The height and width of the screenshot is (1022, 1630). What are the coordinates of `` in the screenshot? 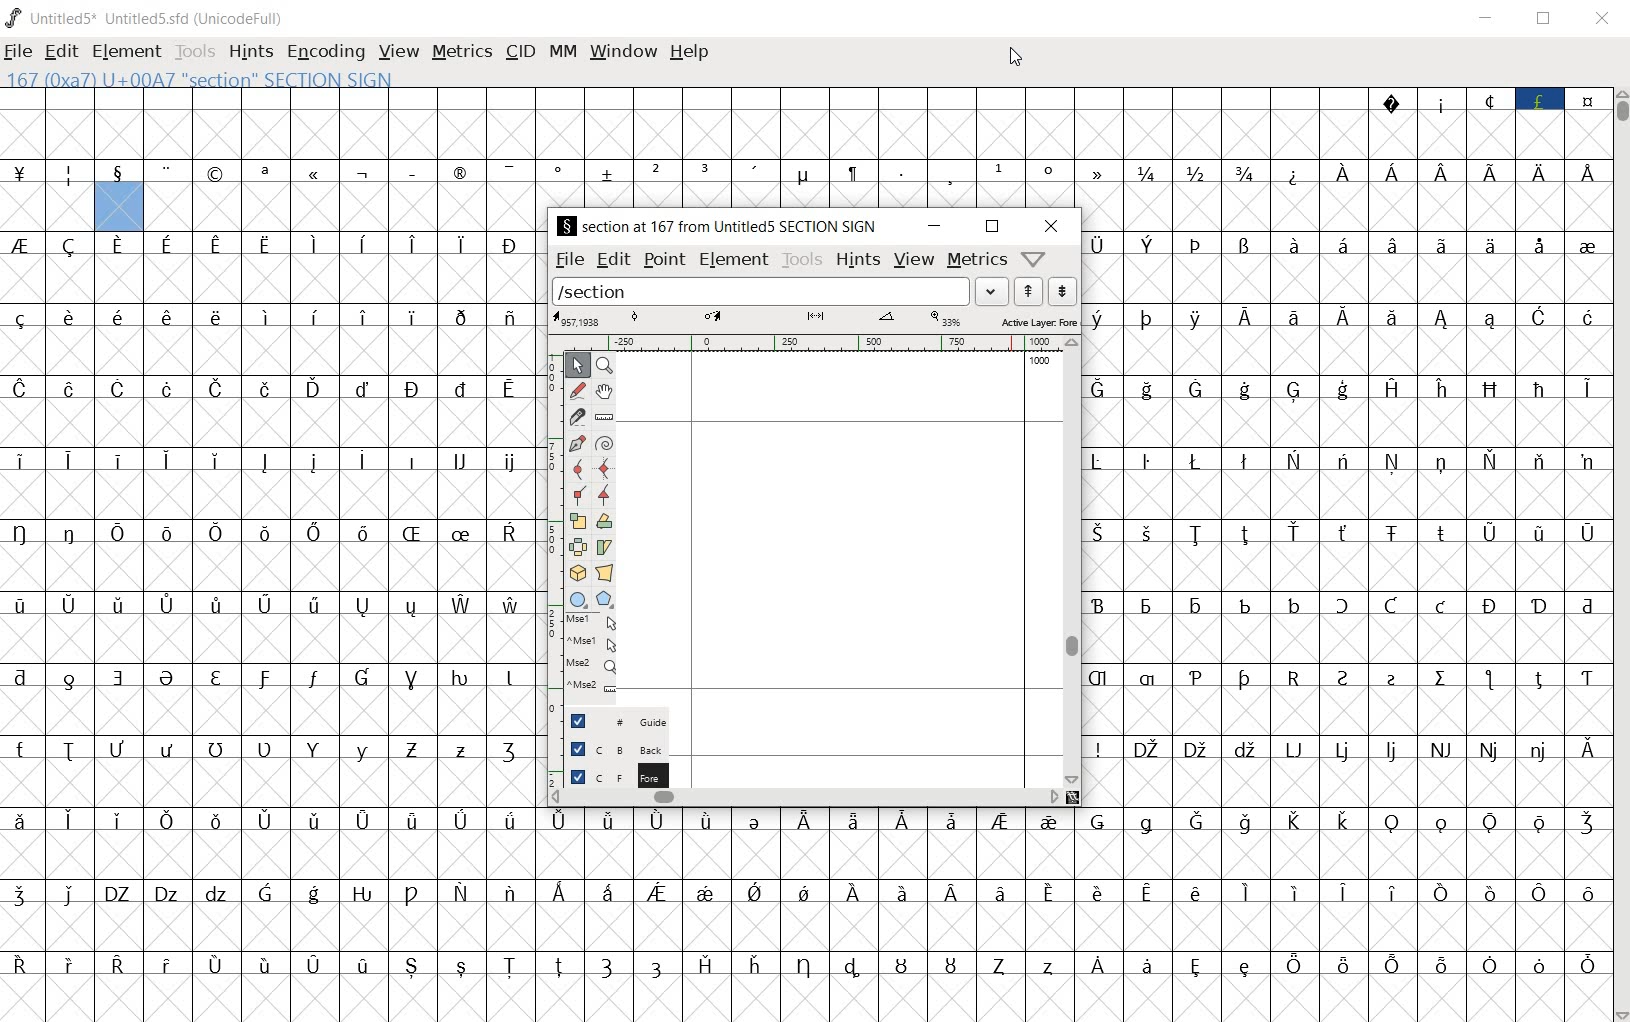 It's located at (273, 457).